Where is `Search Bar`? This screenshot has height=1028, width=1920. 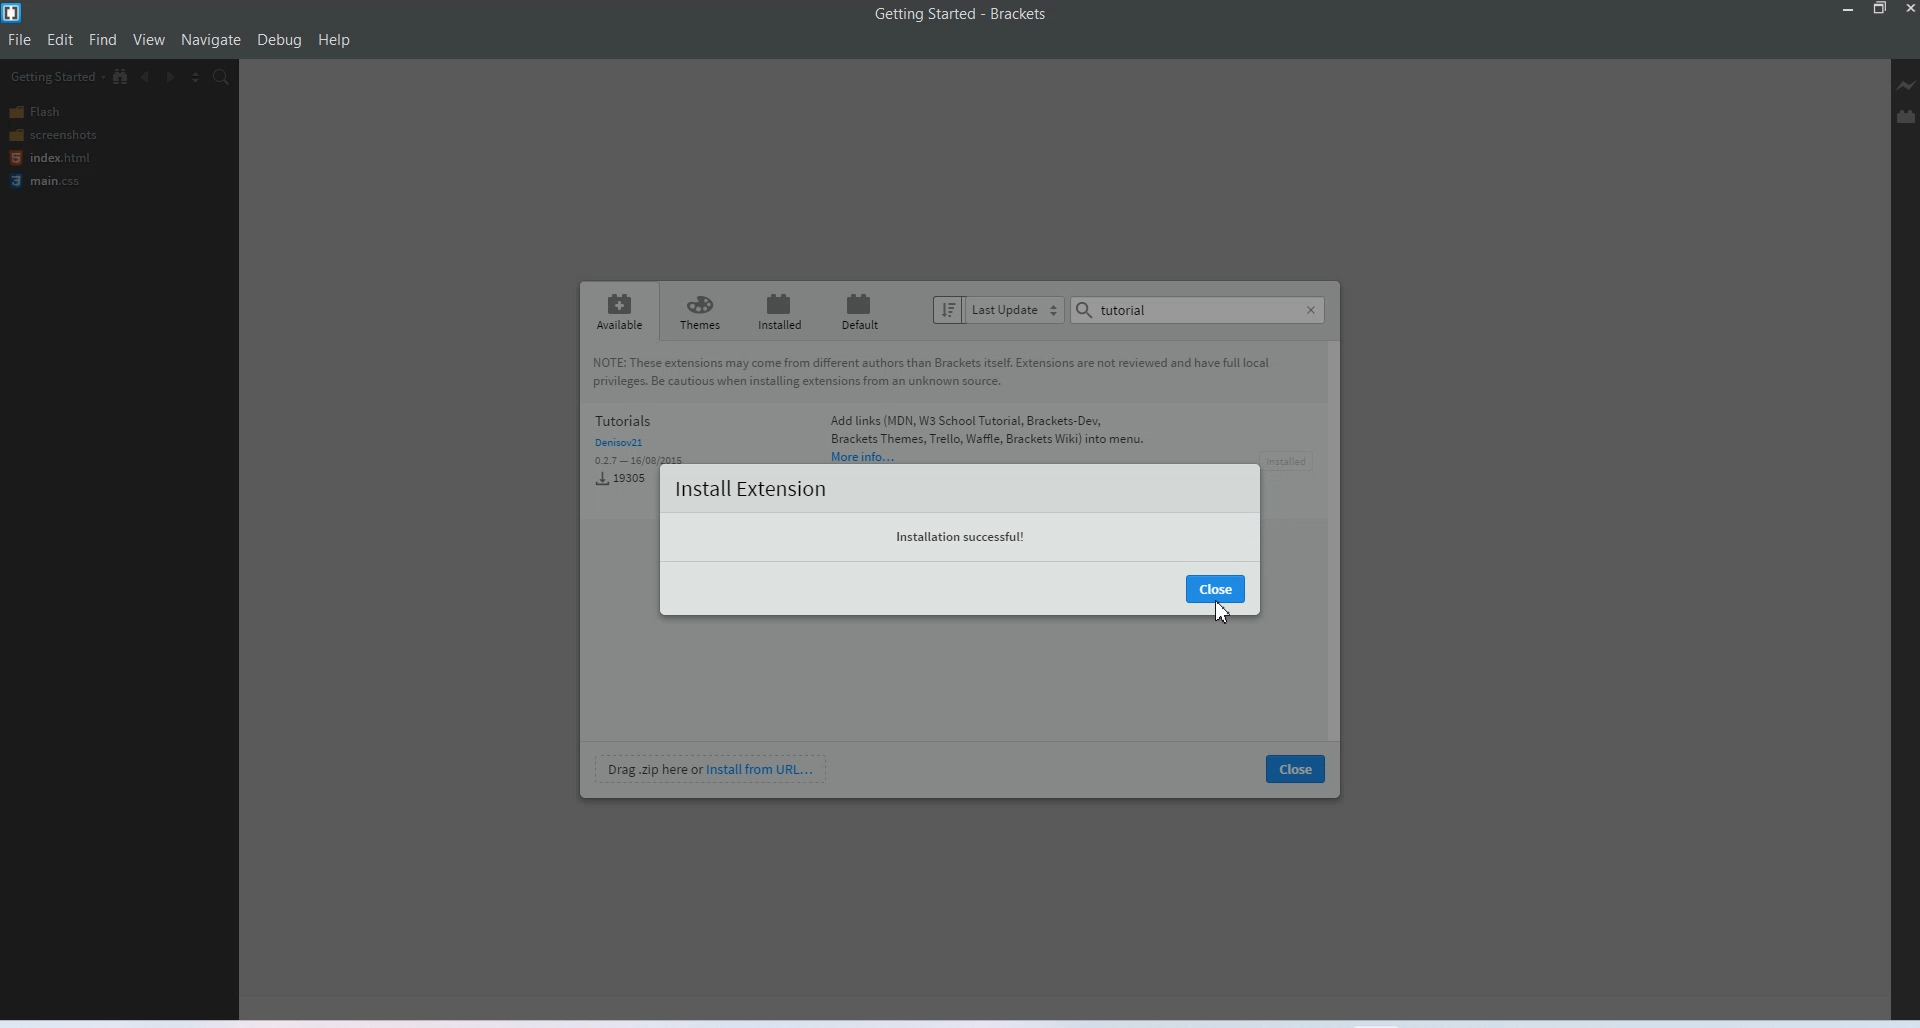
Search Bar is located at coordinates (1198, 310).